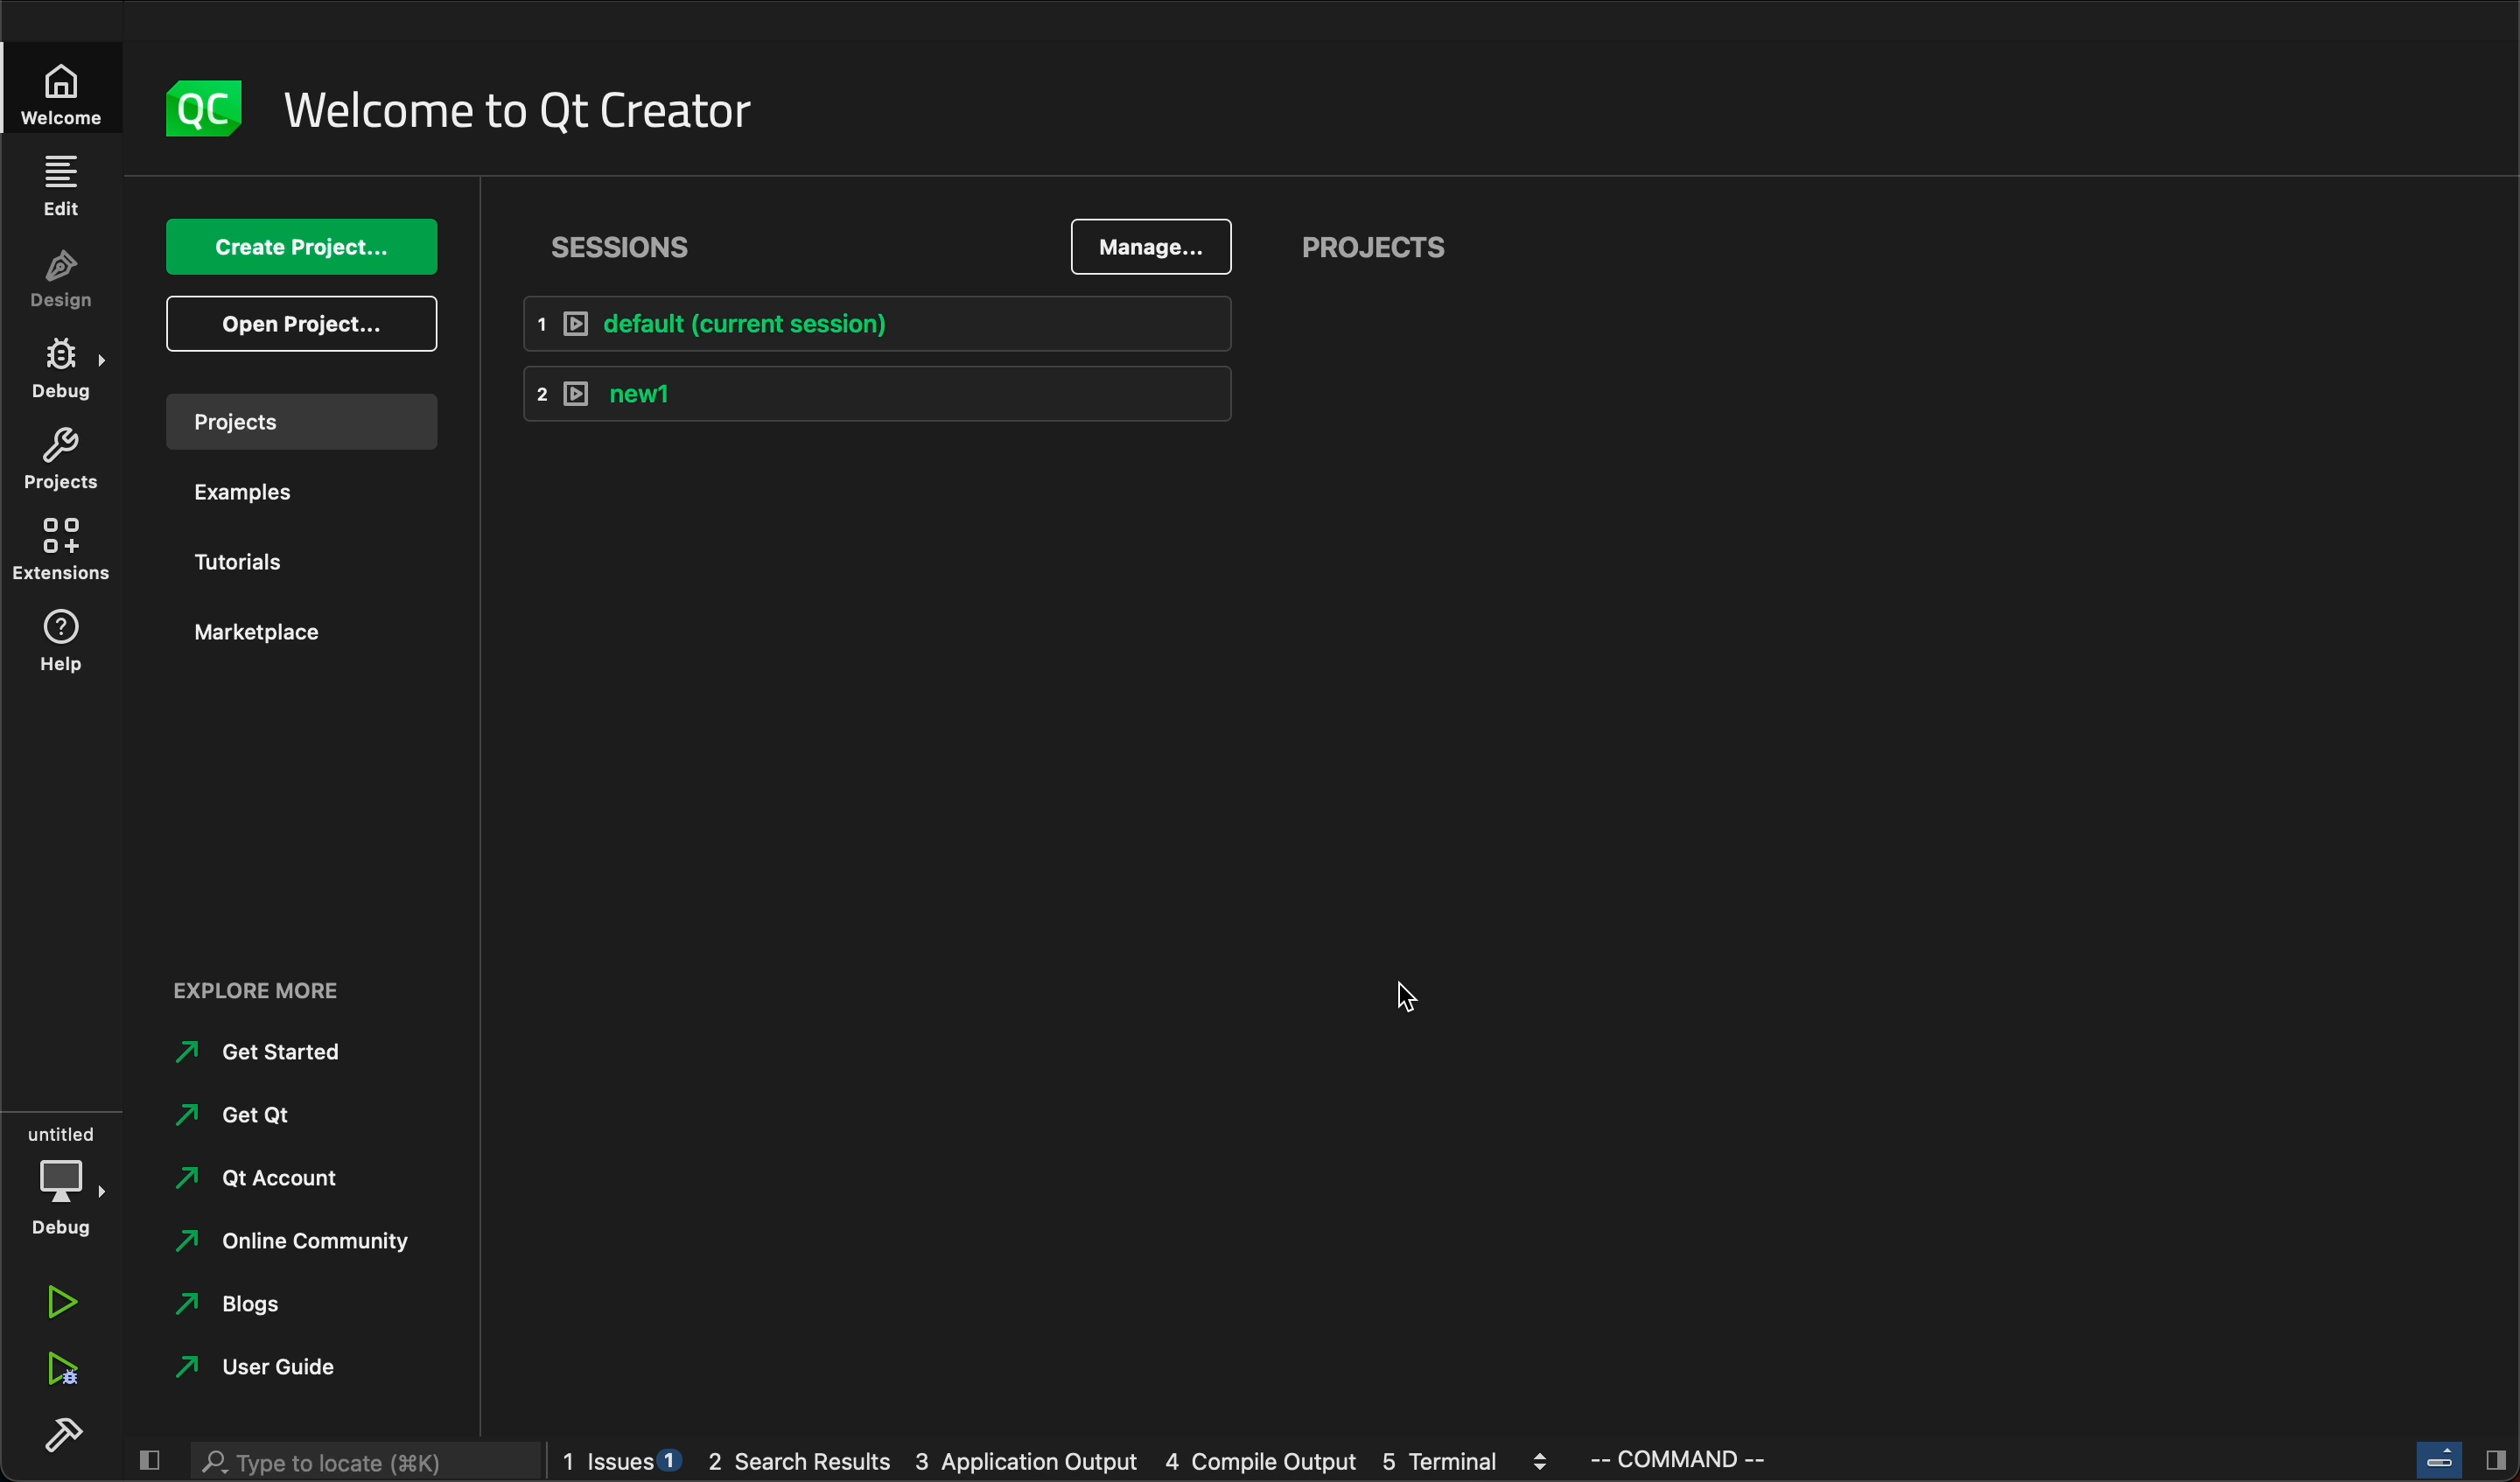 This screenshot has height=1482, width=2520. What do you see at coordinates (1064, 1464) in the screenshot?
I see `logs` at bounding box center [1064, 1464].